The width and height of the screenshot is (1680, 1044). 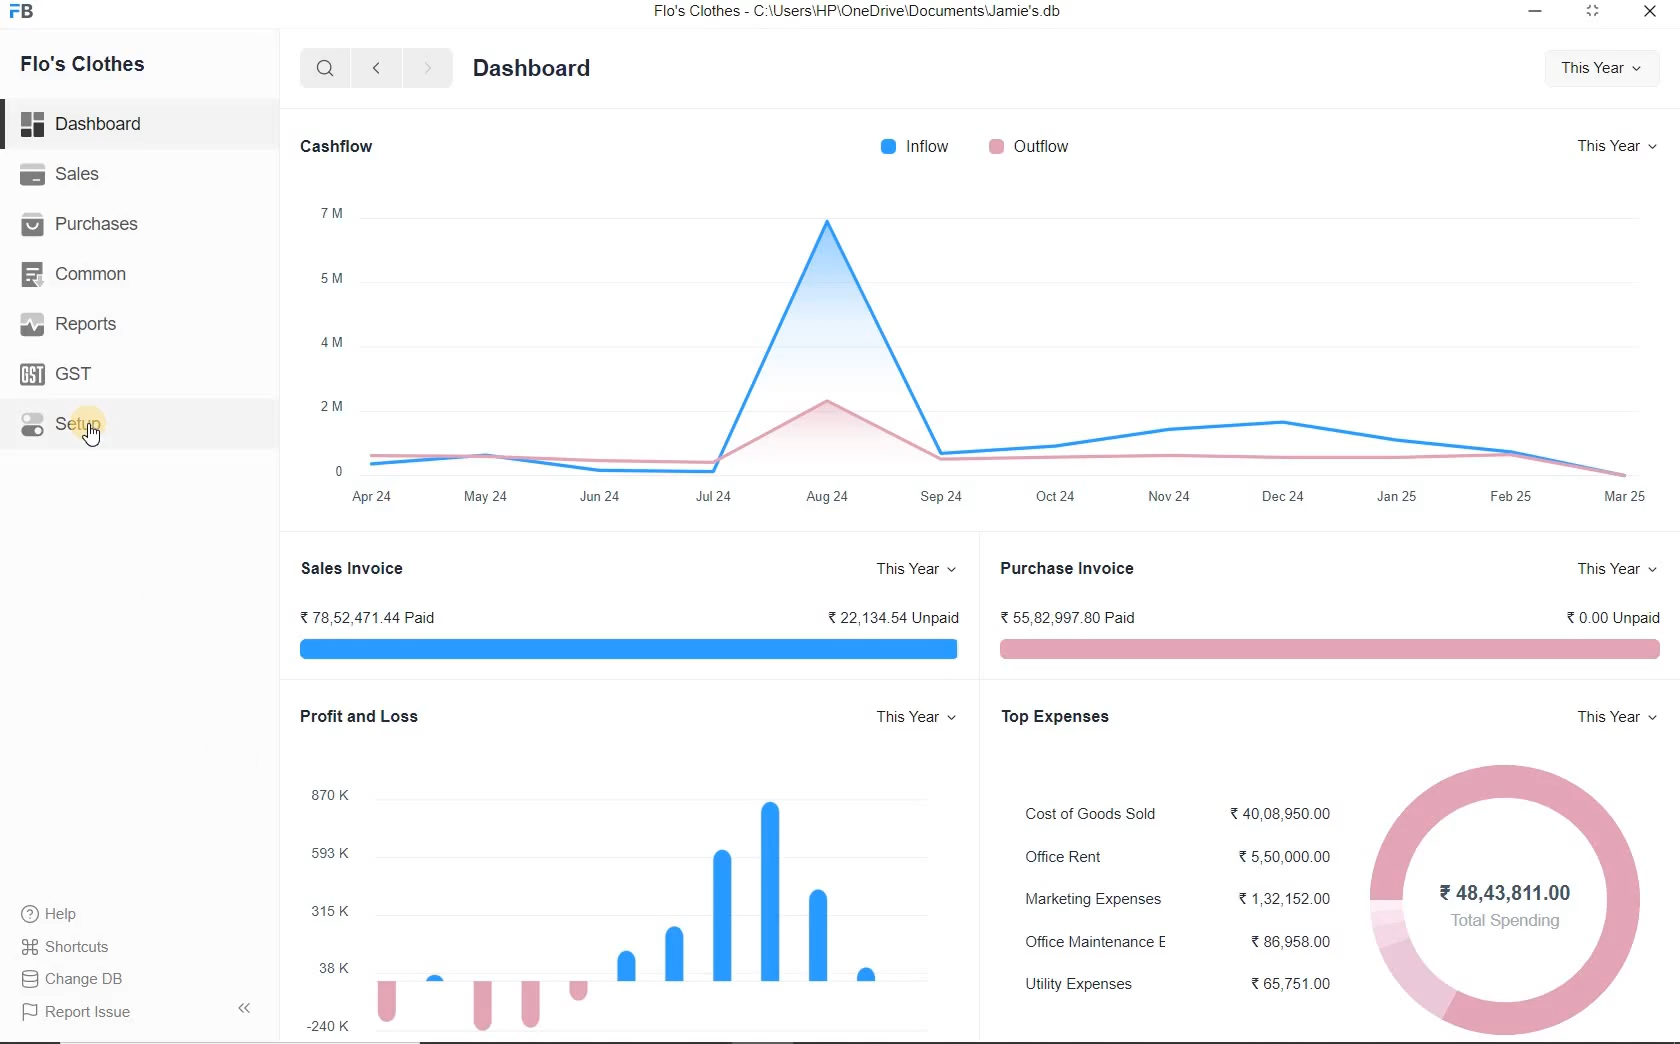 What do you see at coordinates (996, 344) in the screenshot?
I see `graph chart` at bounding box center [996, 344].